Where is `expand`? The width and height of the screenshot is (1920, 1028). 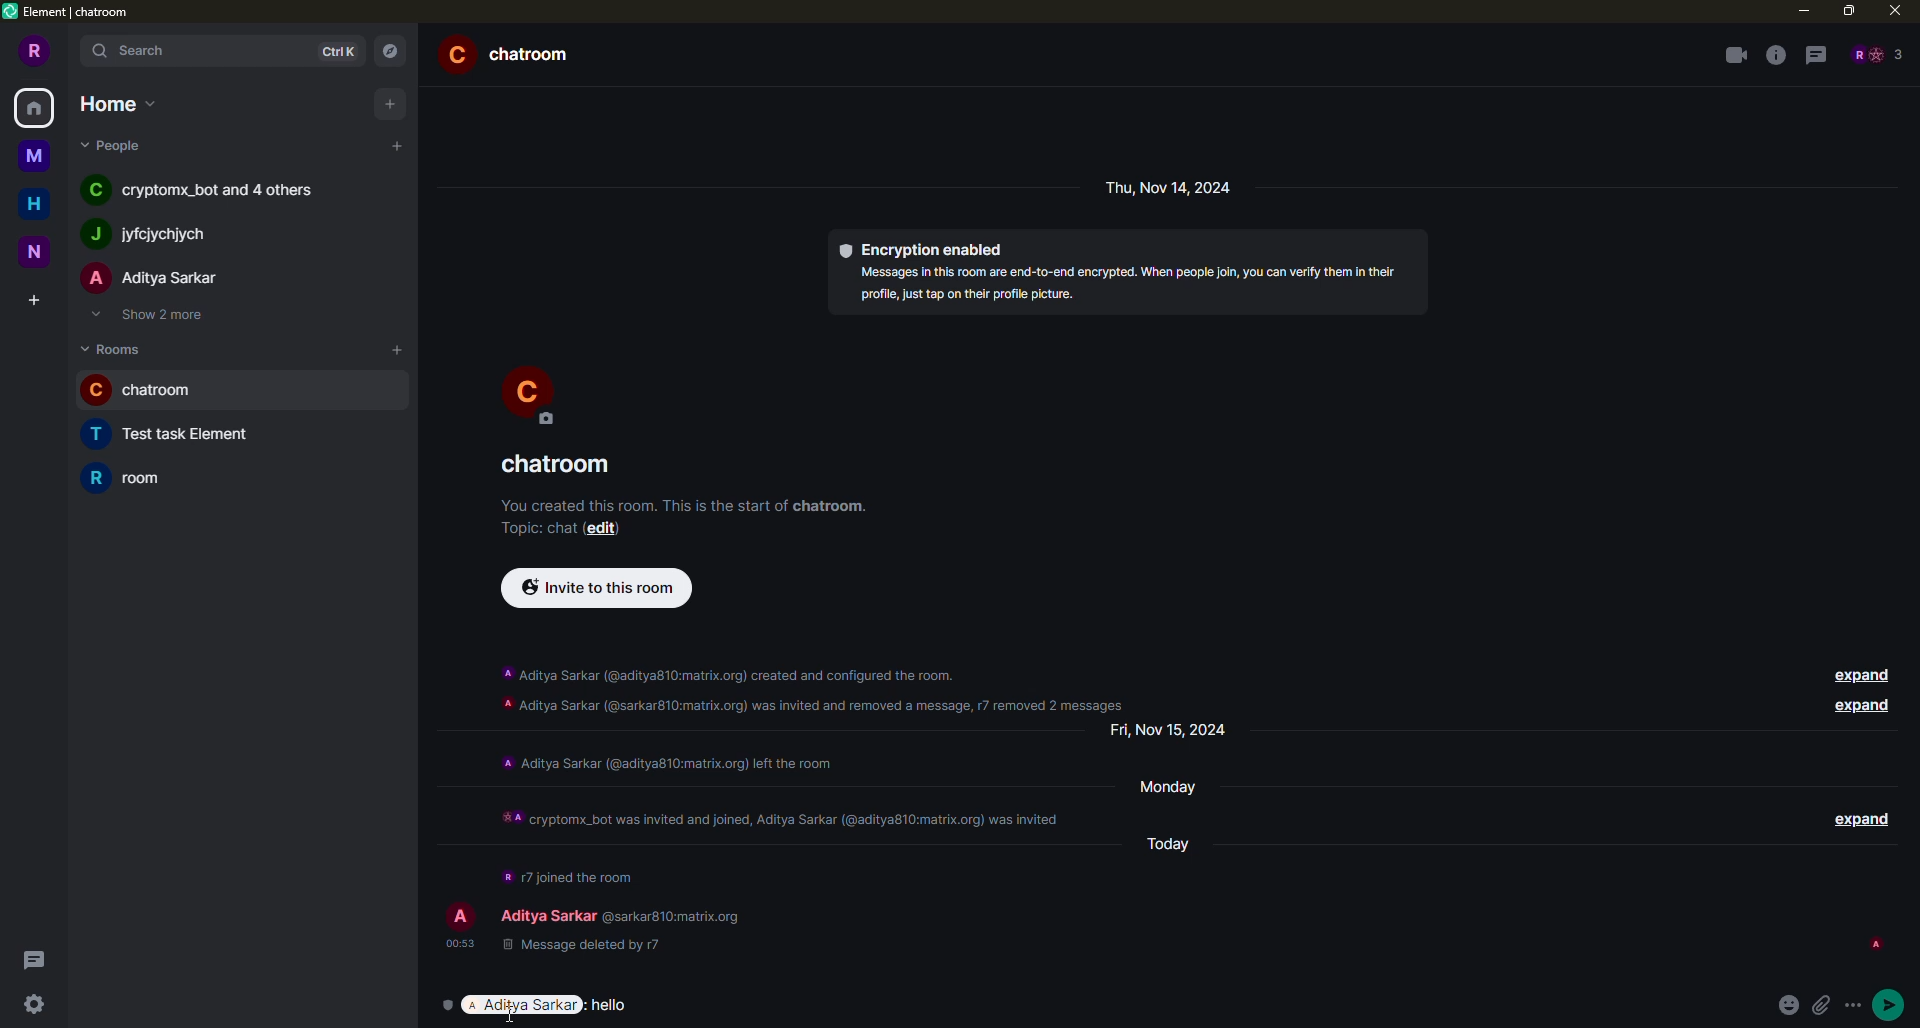 expand is located at coordinates (1858, 706).